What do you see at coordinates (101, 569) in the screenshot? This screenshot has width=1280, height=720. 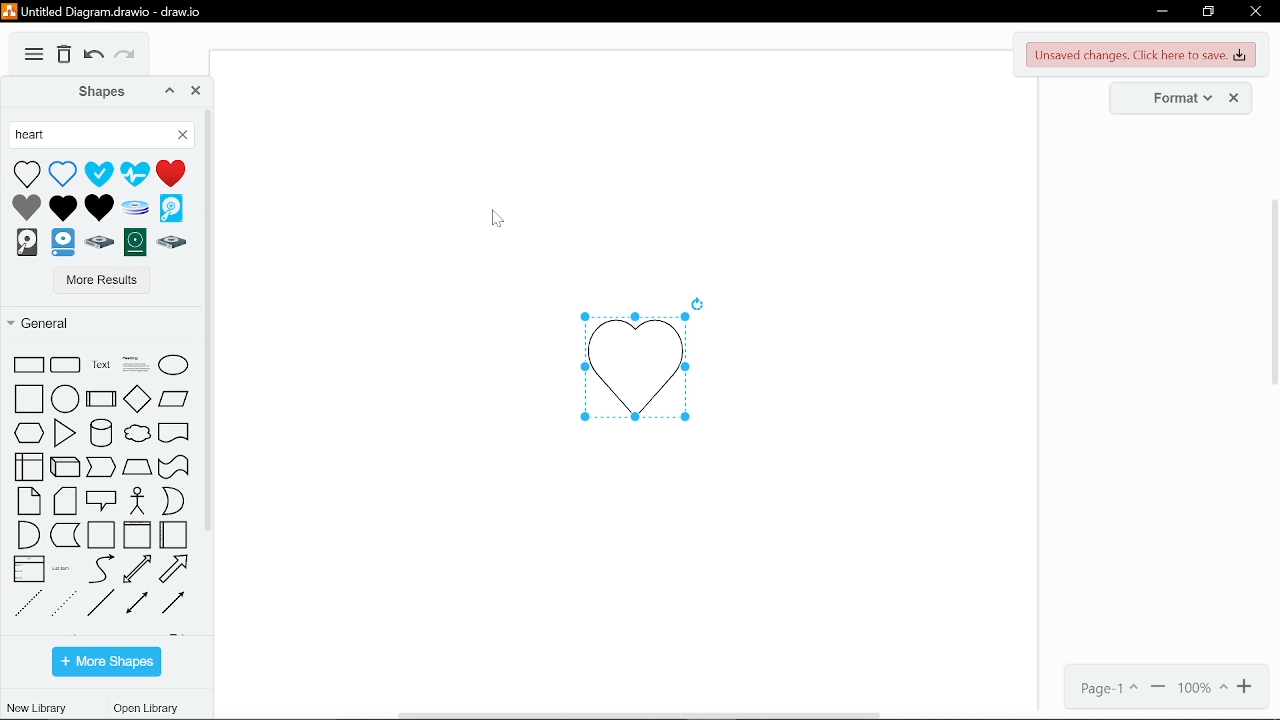 I see `curve` at bounding box center [101, 569].